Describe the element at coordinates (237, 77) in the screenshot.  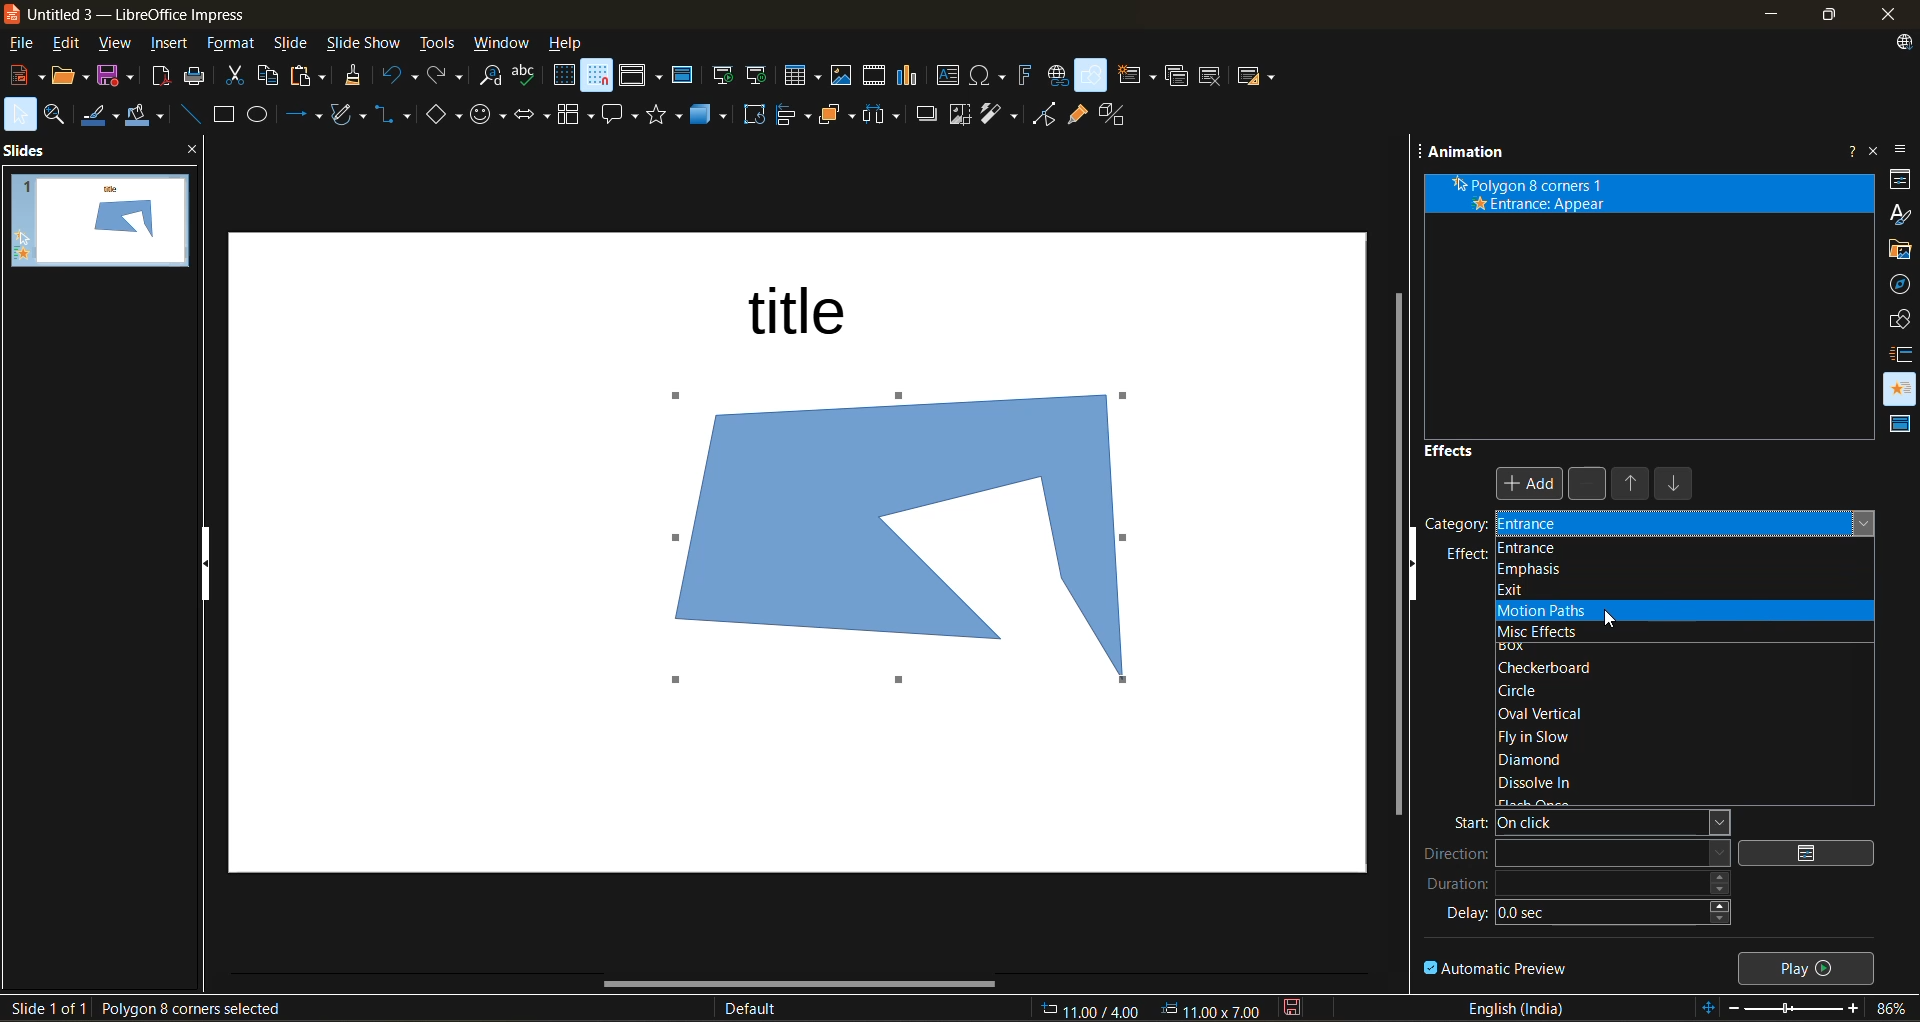
I see `cut` at that location.